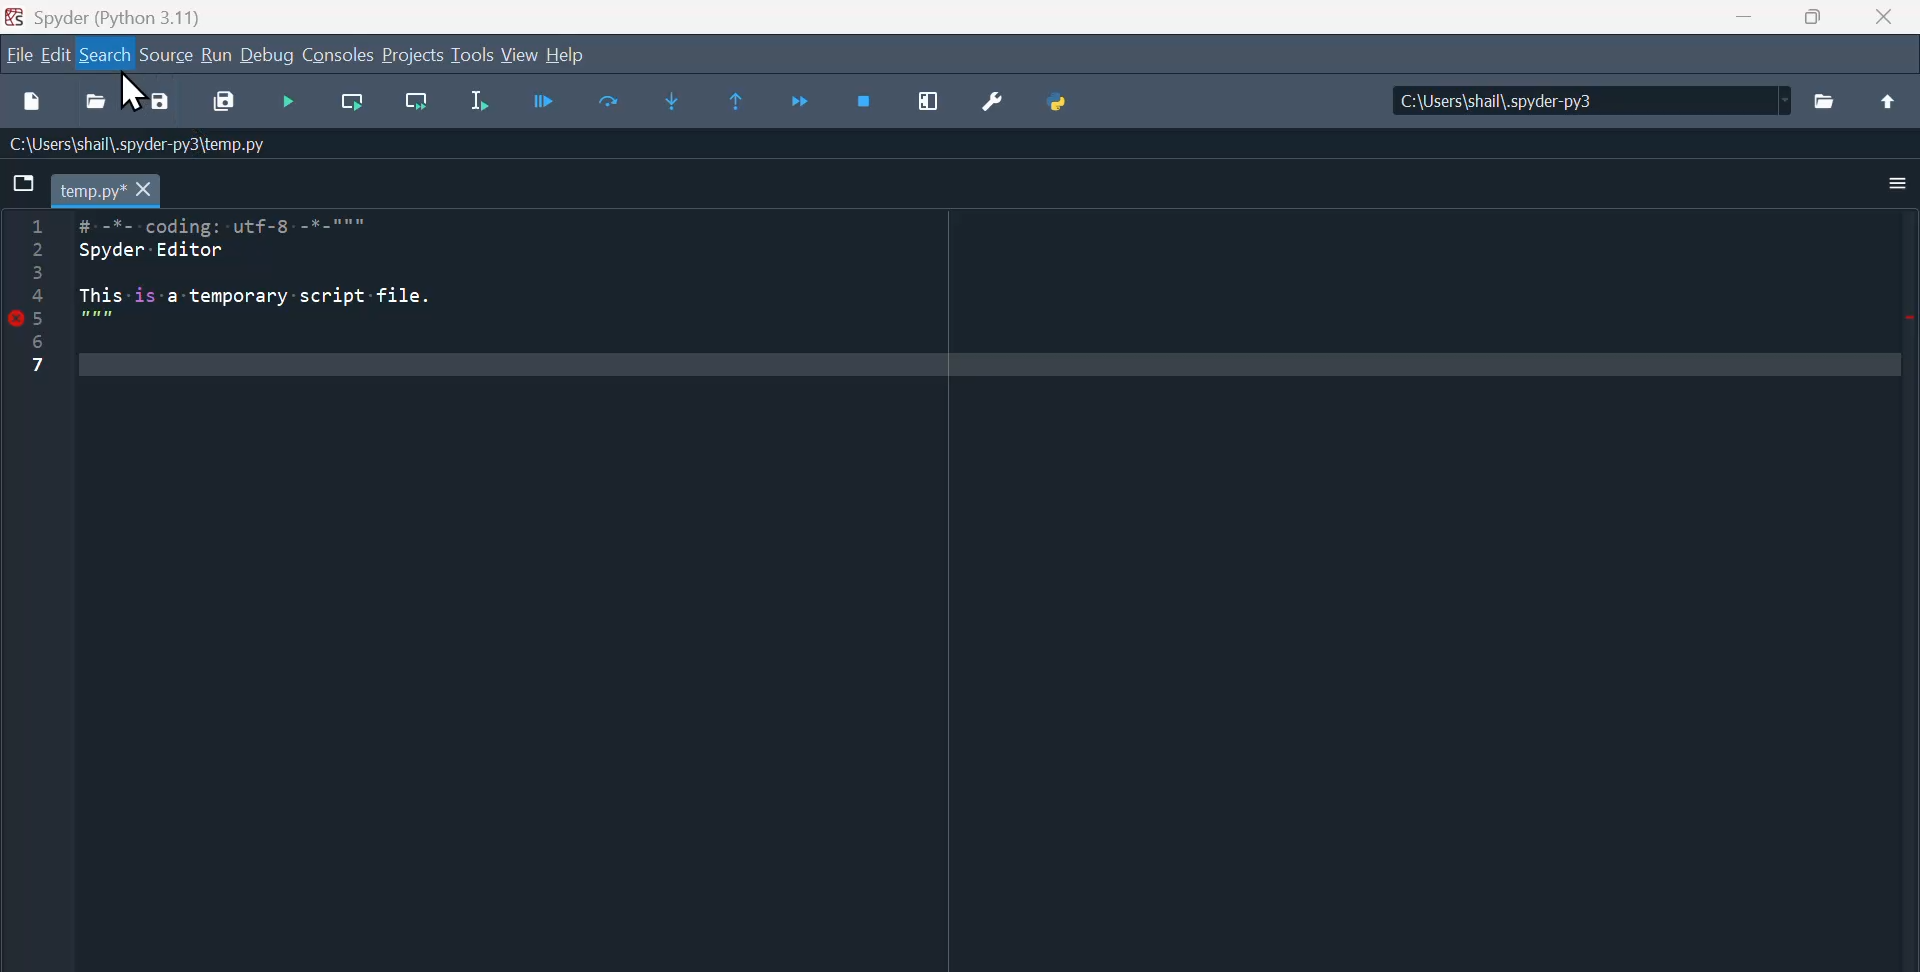 The image size is (1920, 972). Describe the element at coordinates (109, 190) in the screenshot. I see `Filename` at that location.